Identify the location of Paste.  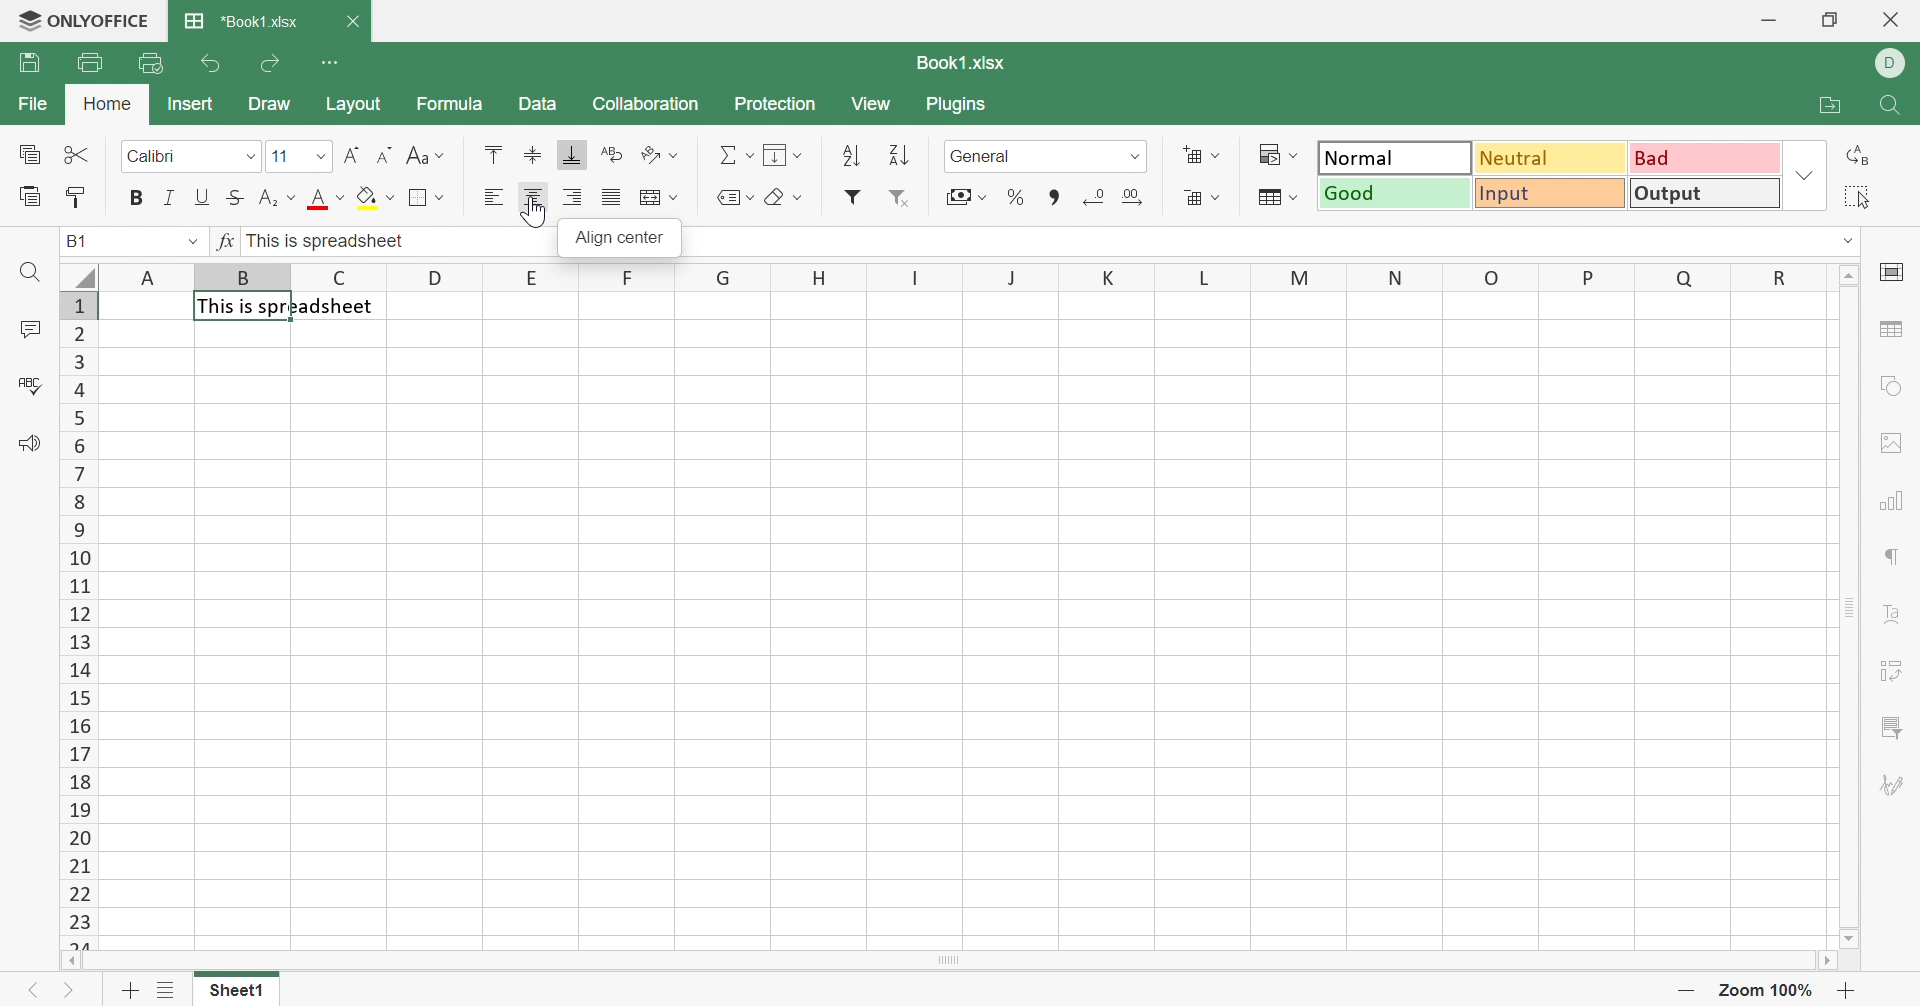
(30, 195).